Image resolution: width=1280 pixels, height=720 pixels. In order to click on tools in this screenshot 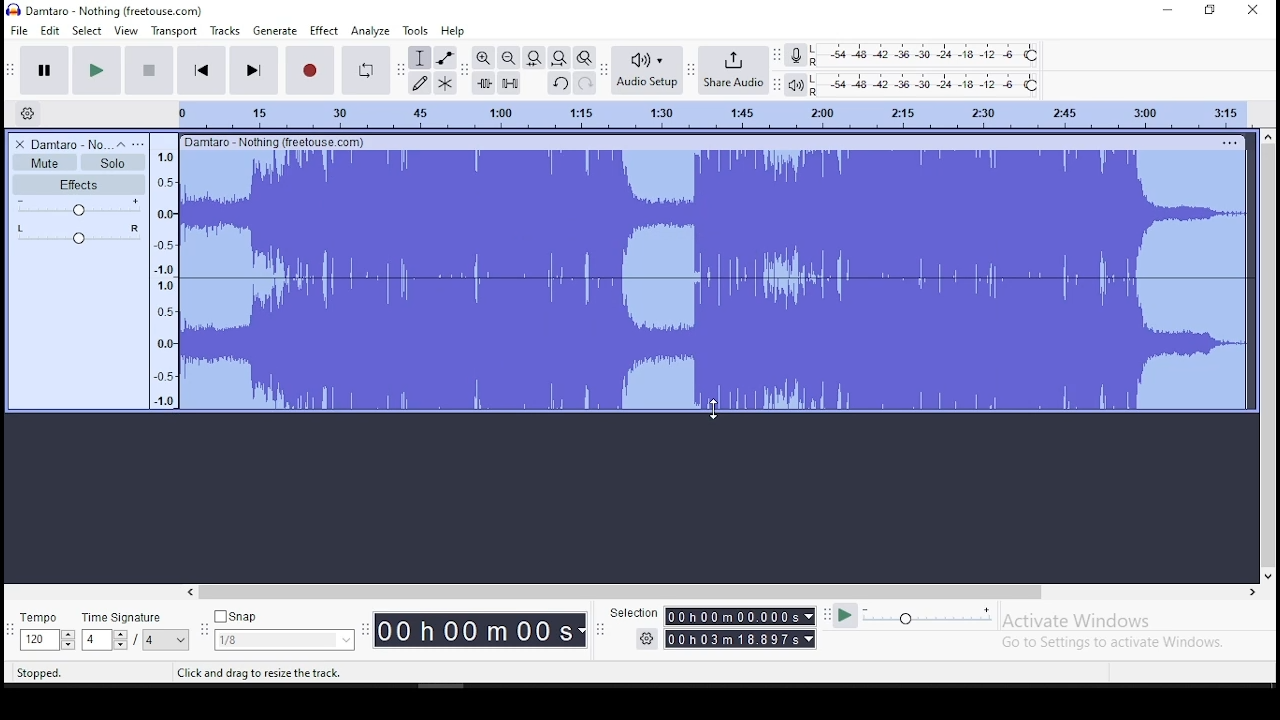, I will do `click(417, 31)`.